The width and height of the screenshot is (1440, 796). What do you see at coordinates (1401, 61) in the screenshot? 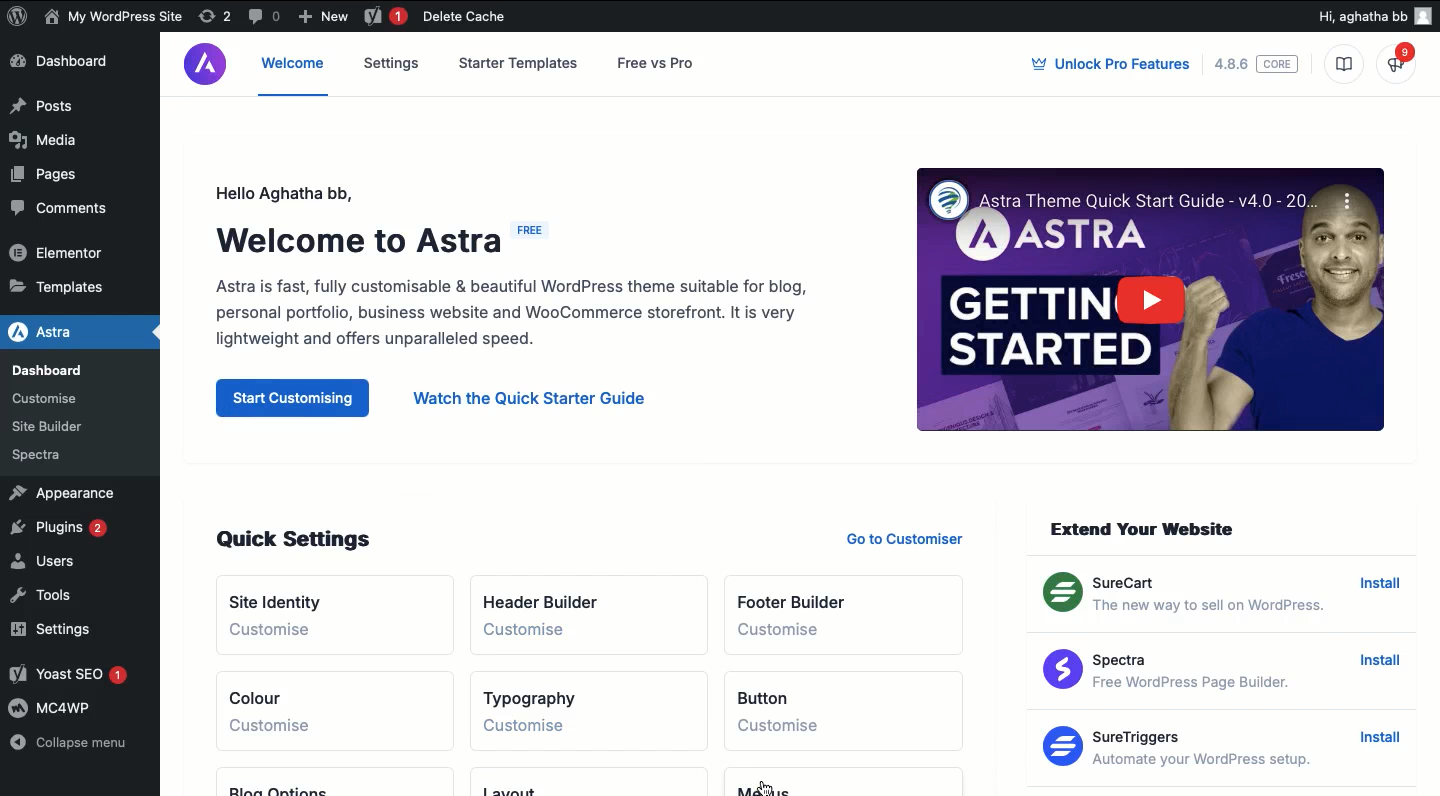
I see `Help` at bounding box center [1401, 61].